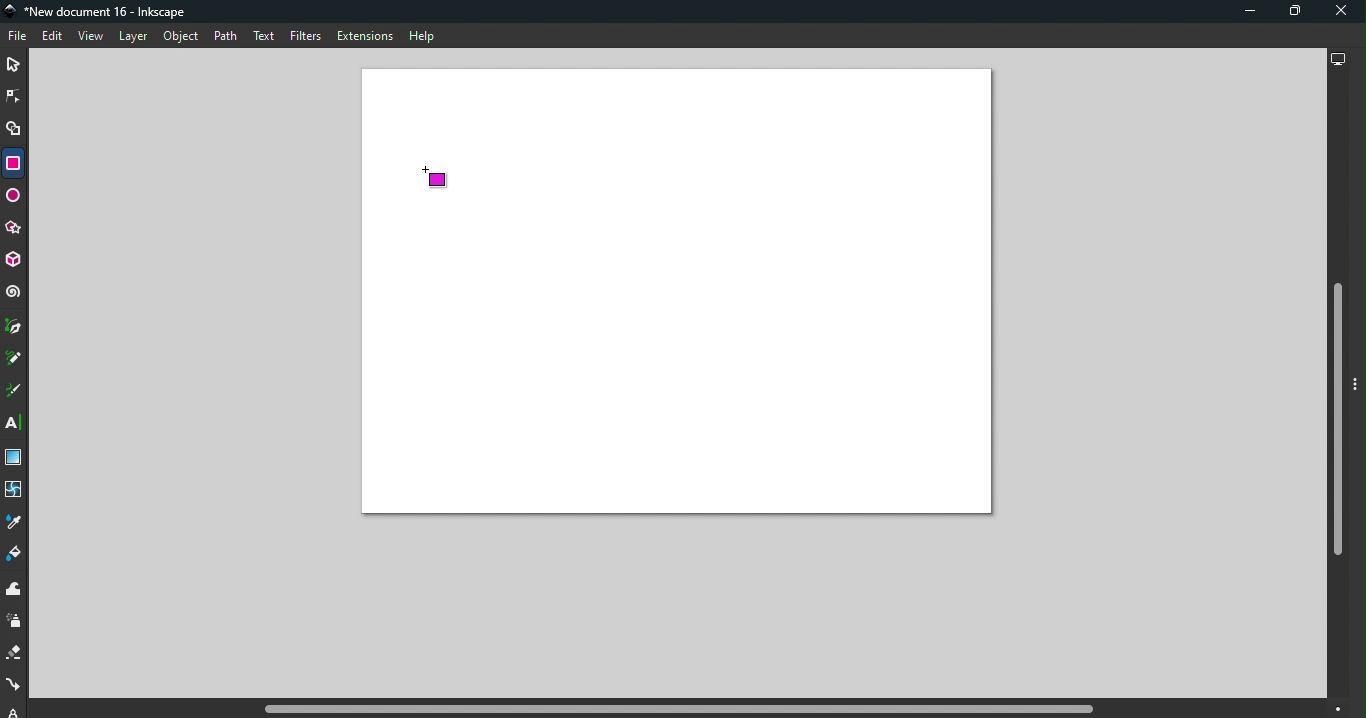  Describe the element at coordinates (17, 357) in the screenshot. I see `Pencil tool` at that location.